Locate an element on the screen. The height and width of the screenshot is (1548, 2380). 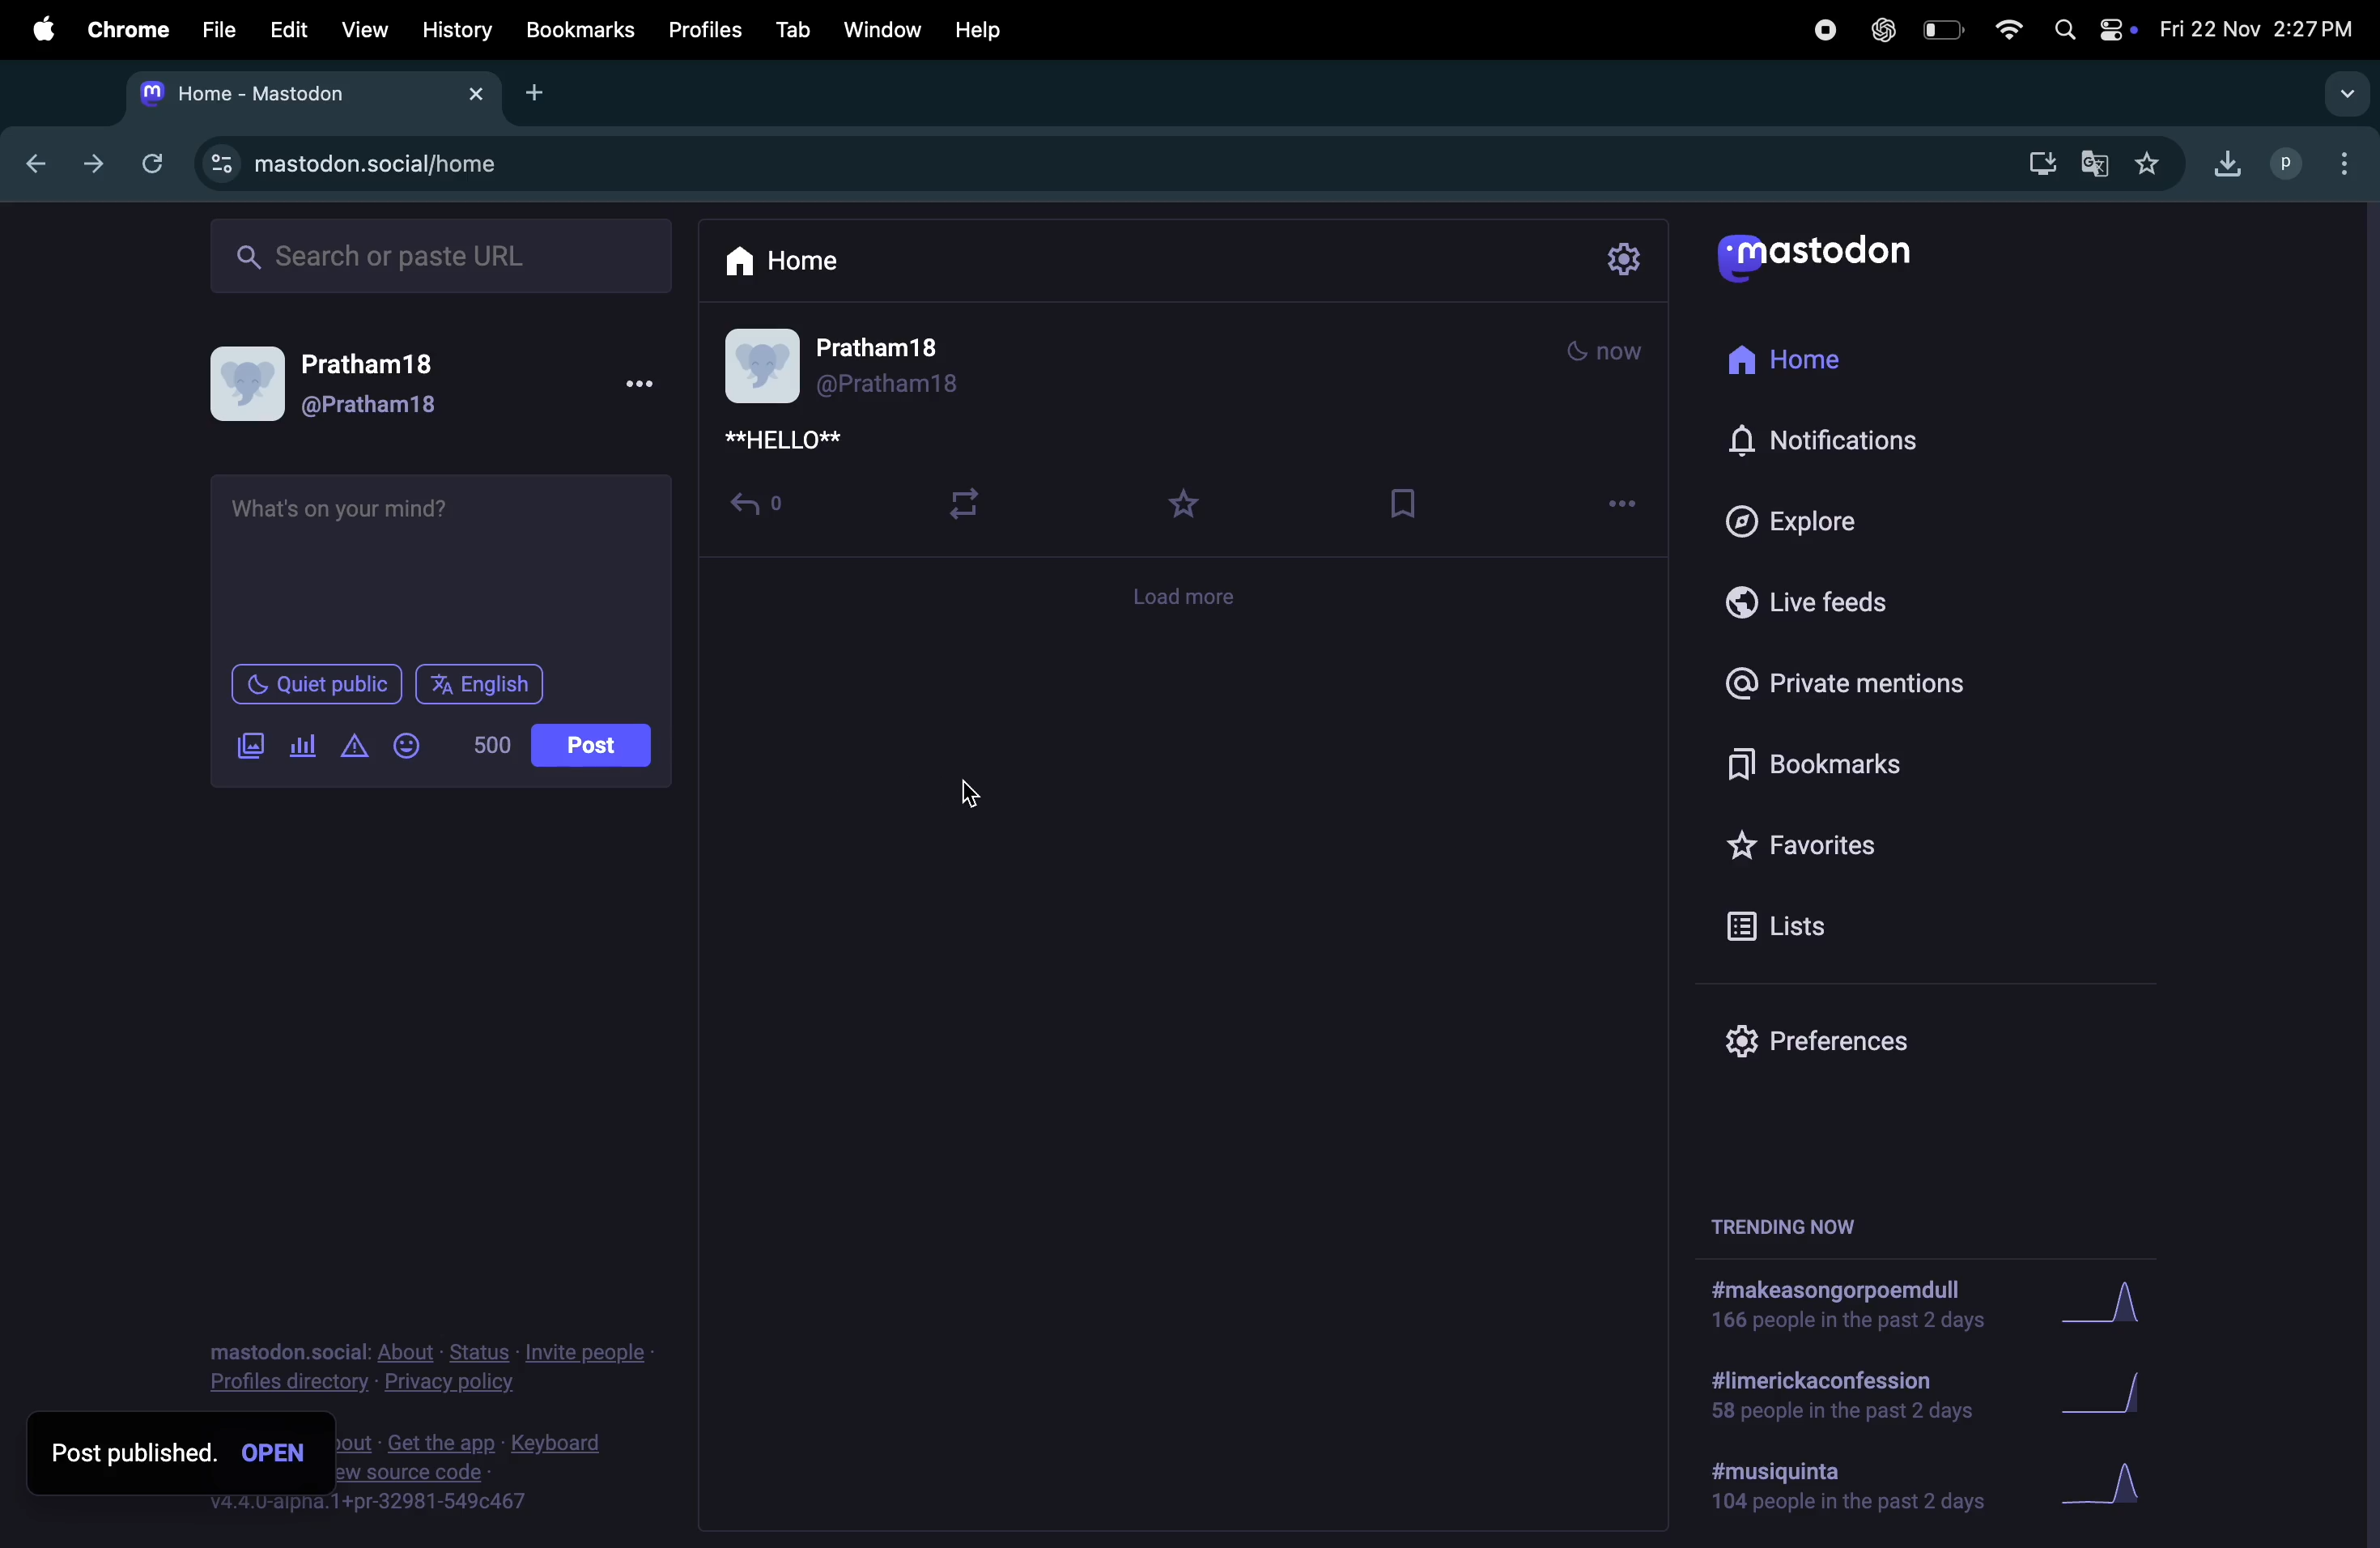
add is located at coordinates (546, 93).